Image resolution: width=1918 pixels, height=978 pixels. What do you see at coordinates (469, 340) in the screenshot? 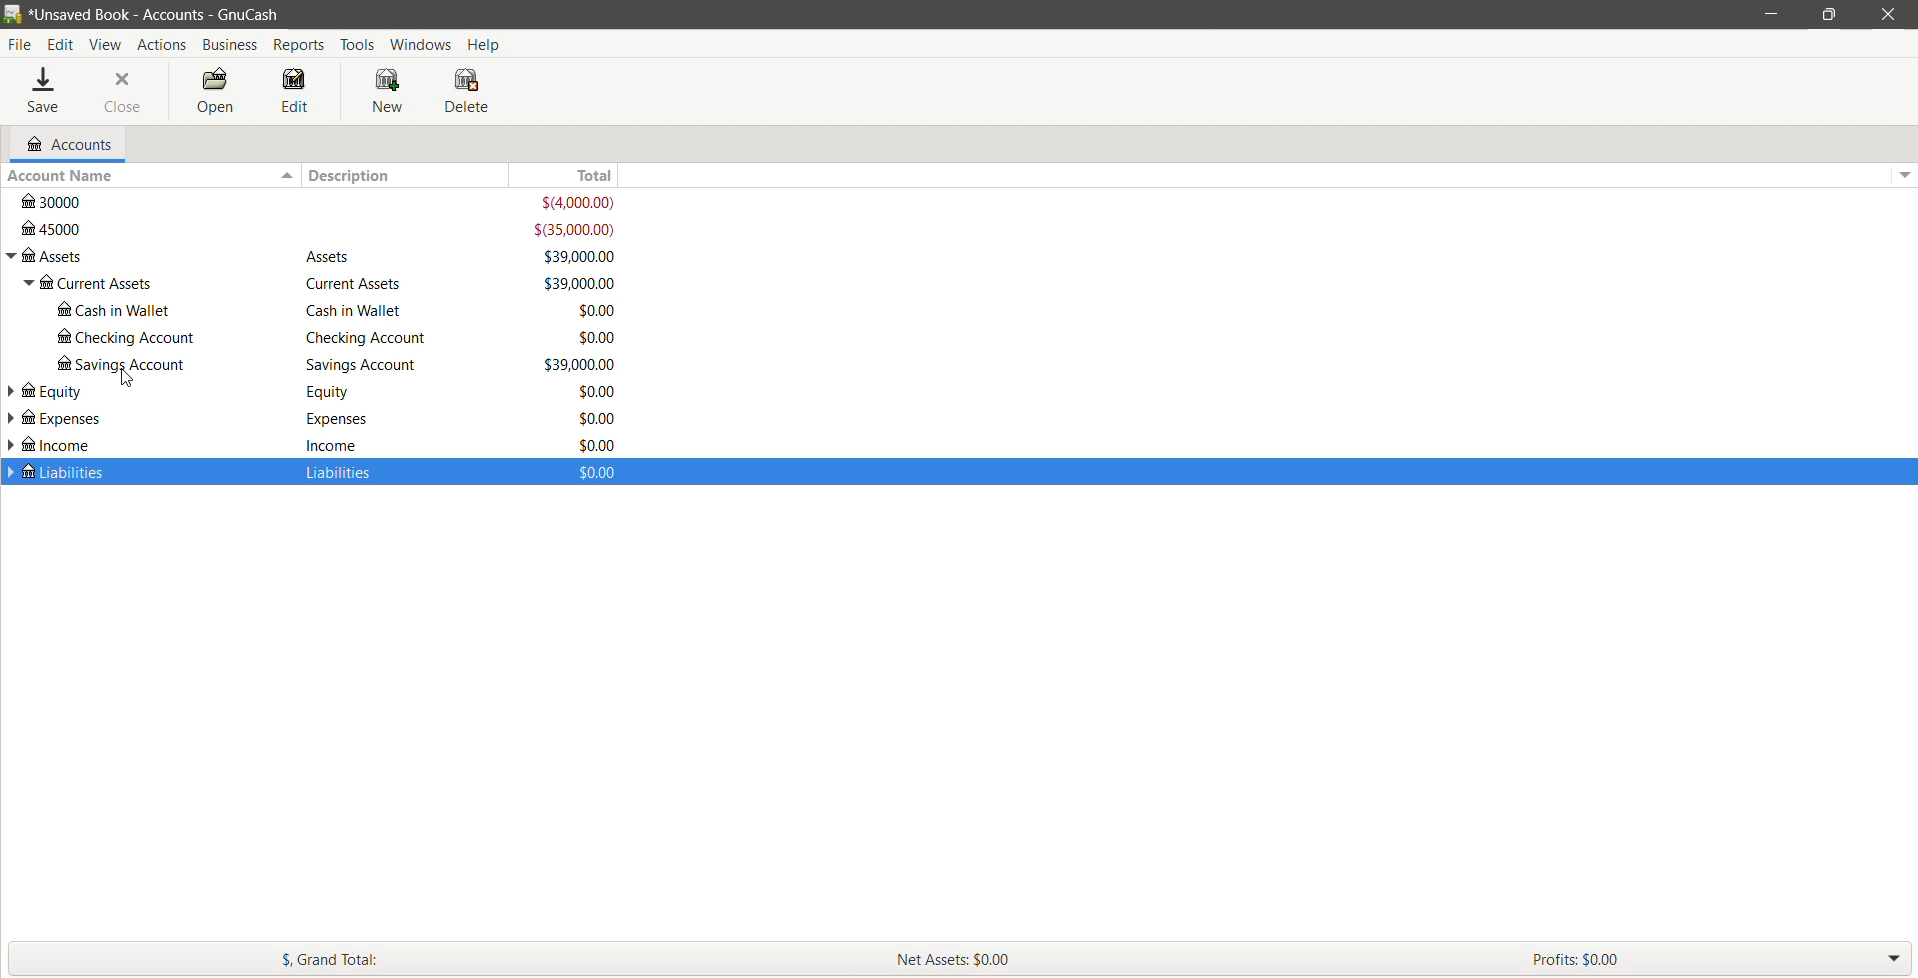
I see `Checking Account - Total Amount available ` at bounding box center [469, 340].